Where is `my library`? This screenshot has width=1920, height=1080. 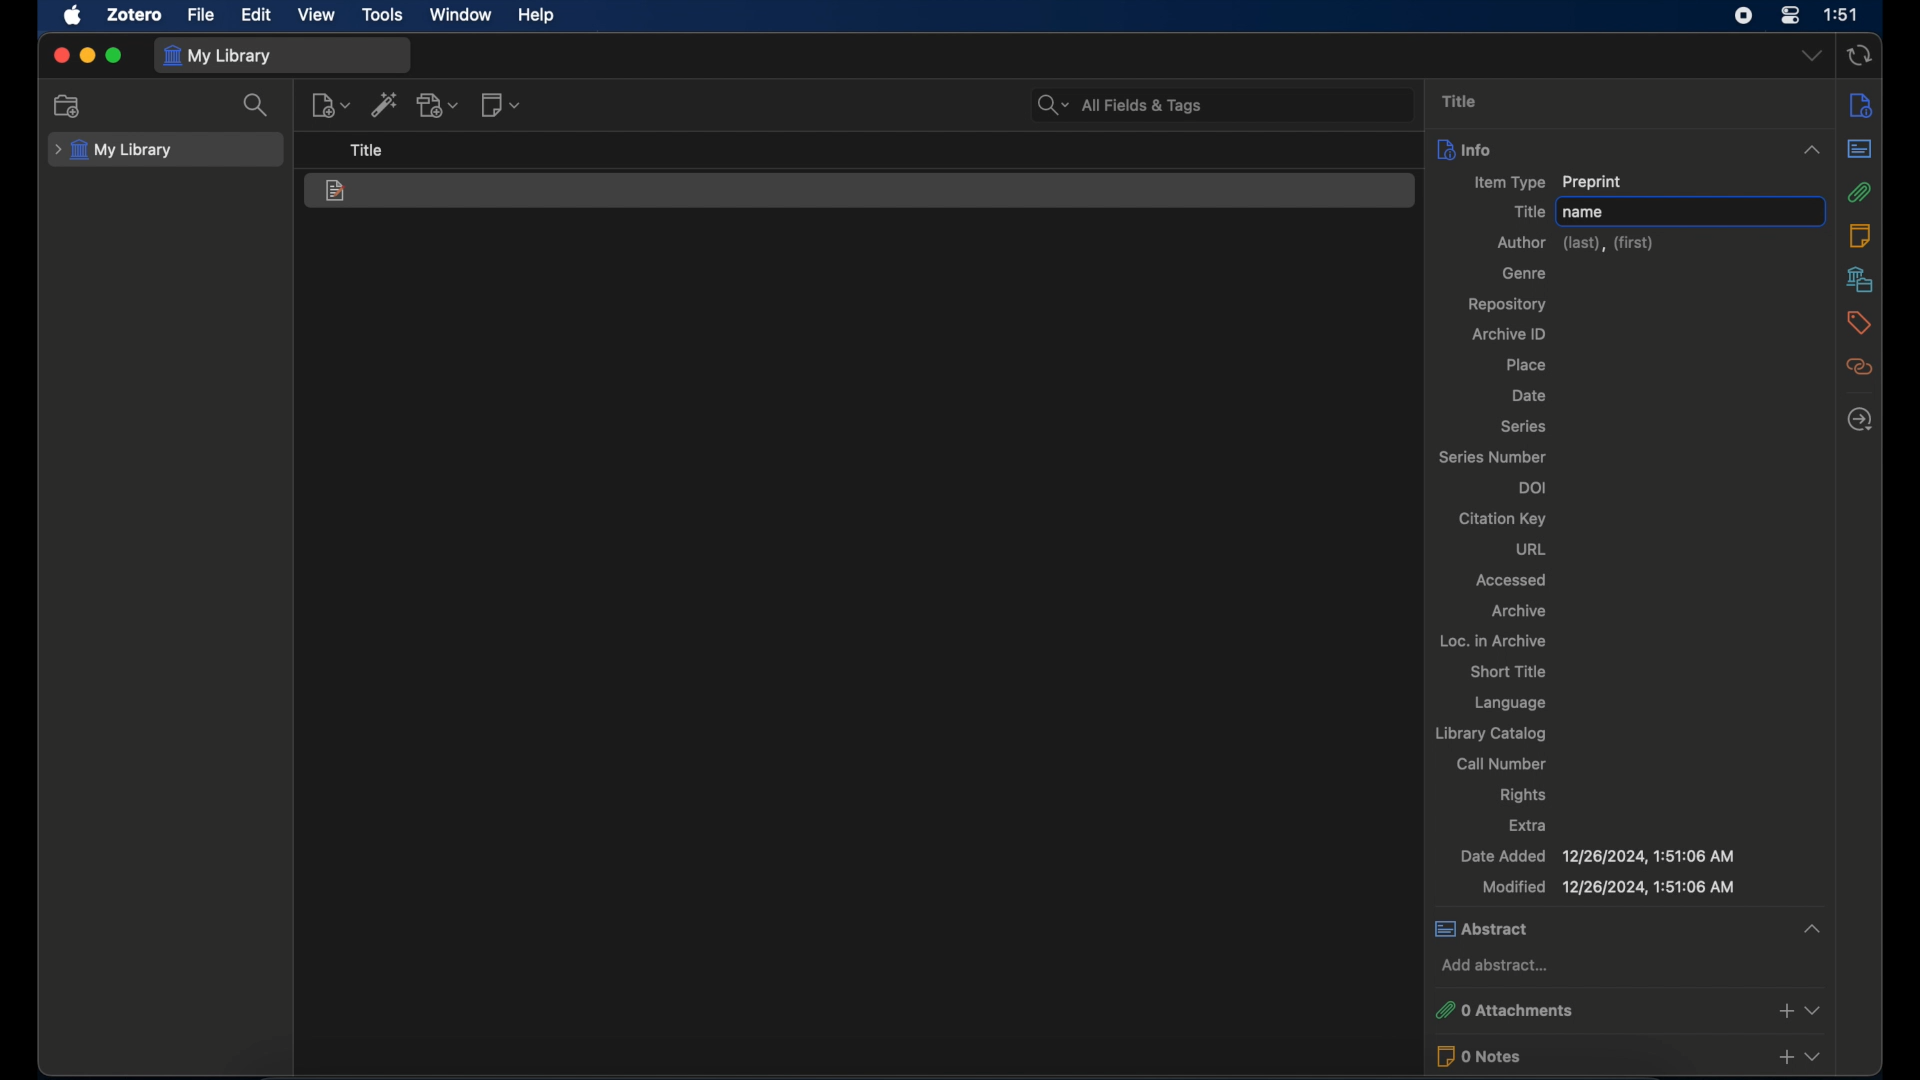
my library is located at coordinates (116, 151).